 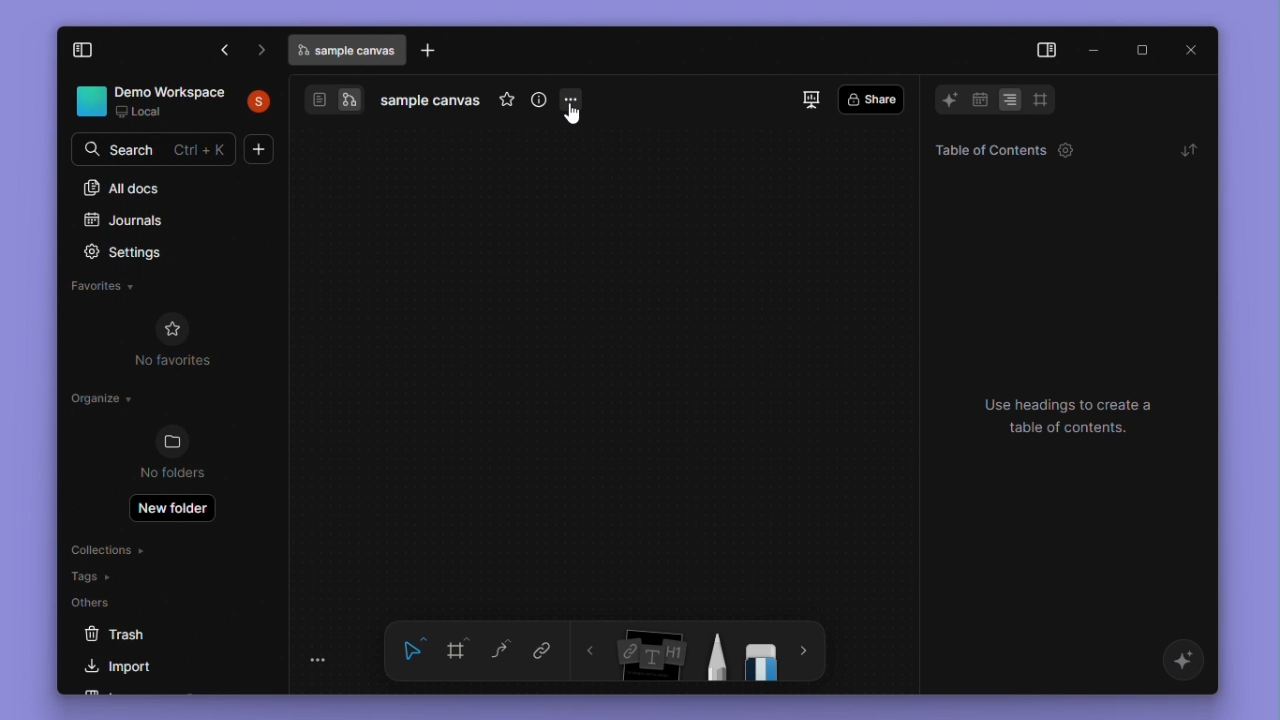 What do you see at coordinates (573, 107) in the screenshot?
I see `more options` at bounding box center [573, 107].